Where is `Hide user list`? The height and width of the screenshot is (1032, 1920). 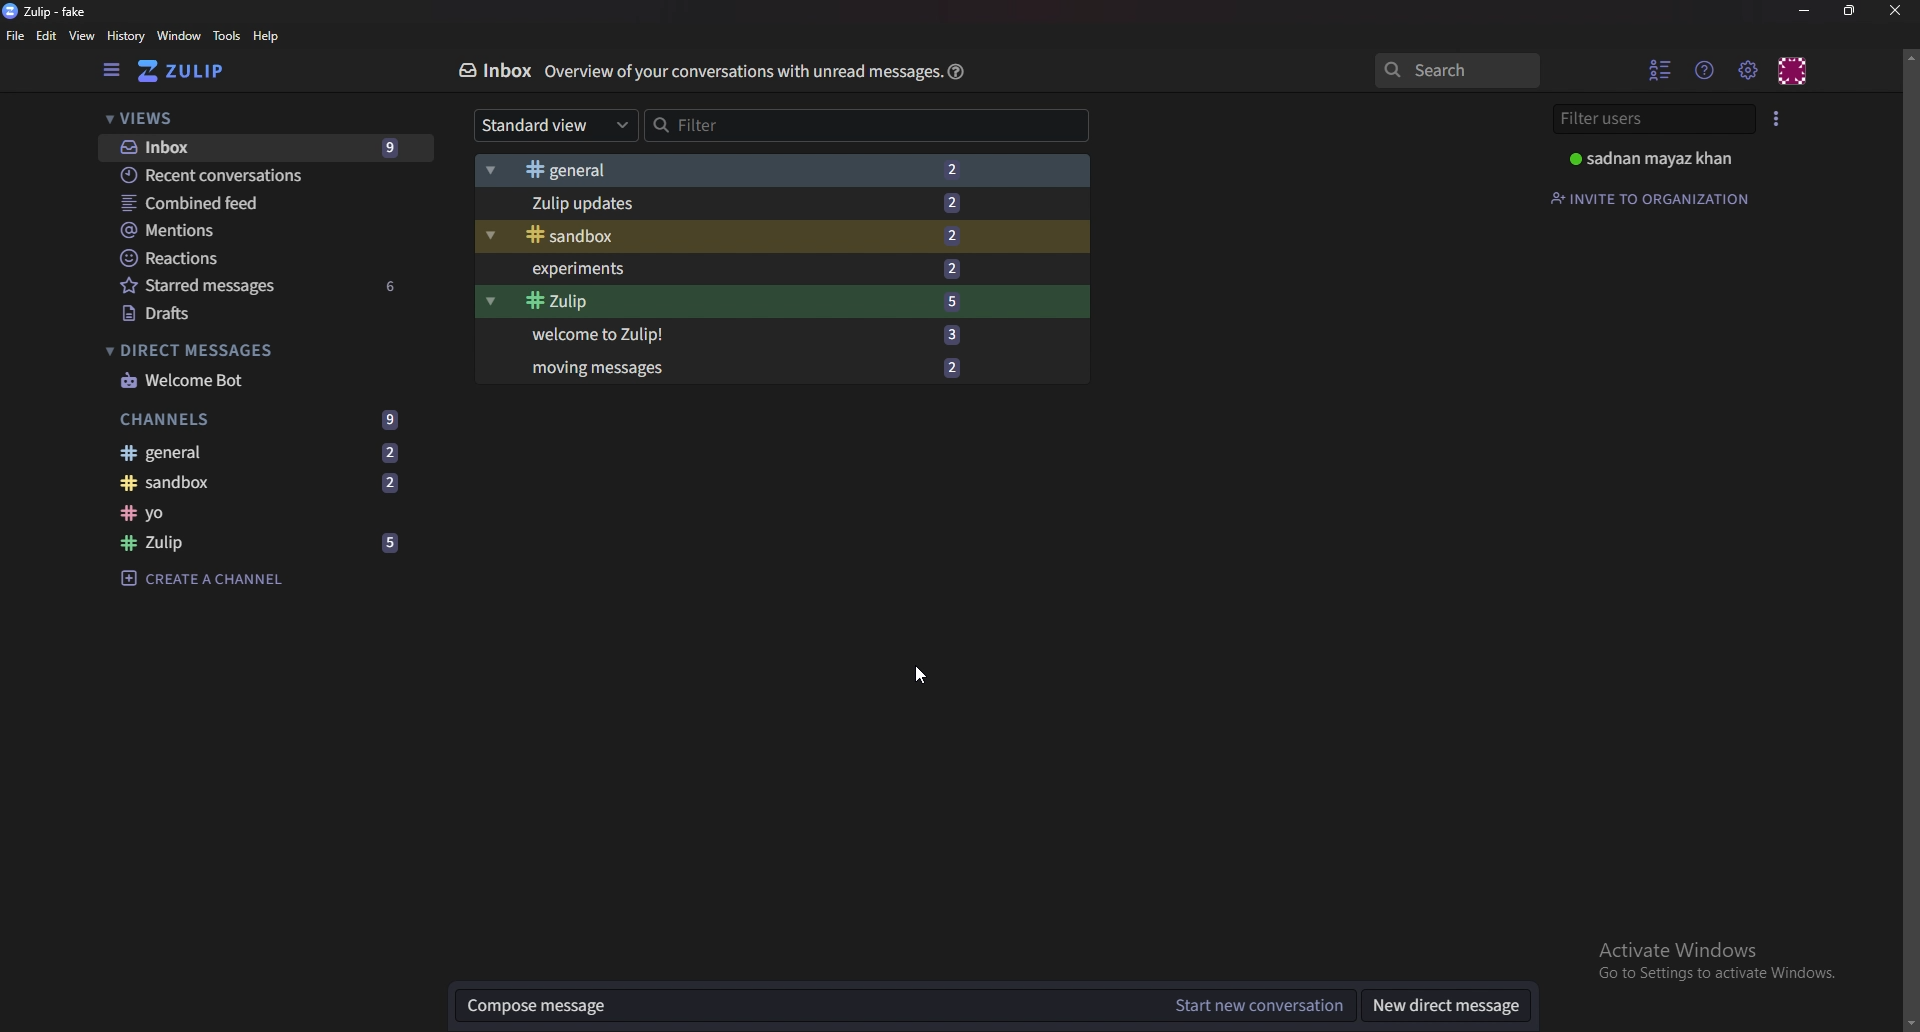
Hide user list is located at coordinates (1663, 69).